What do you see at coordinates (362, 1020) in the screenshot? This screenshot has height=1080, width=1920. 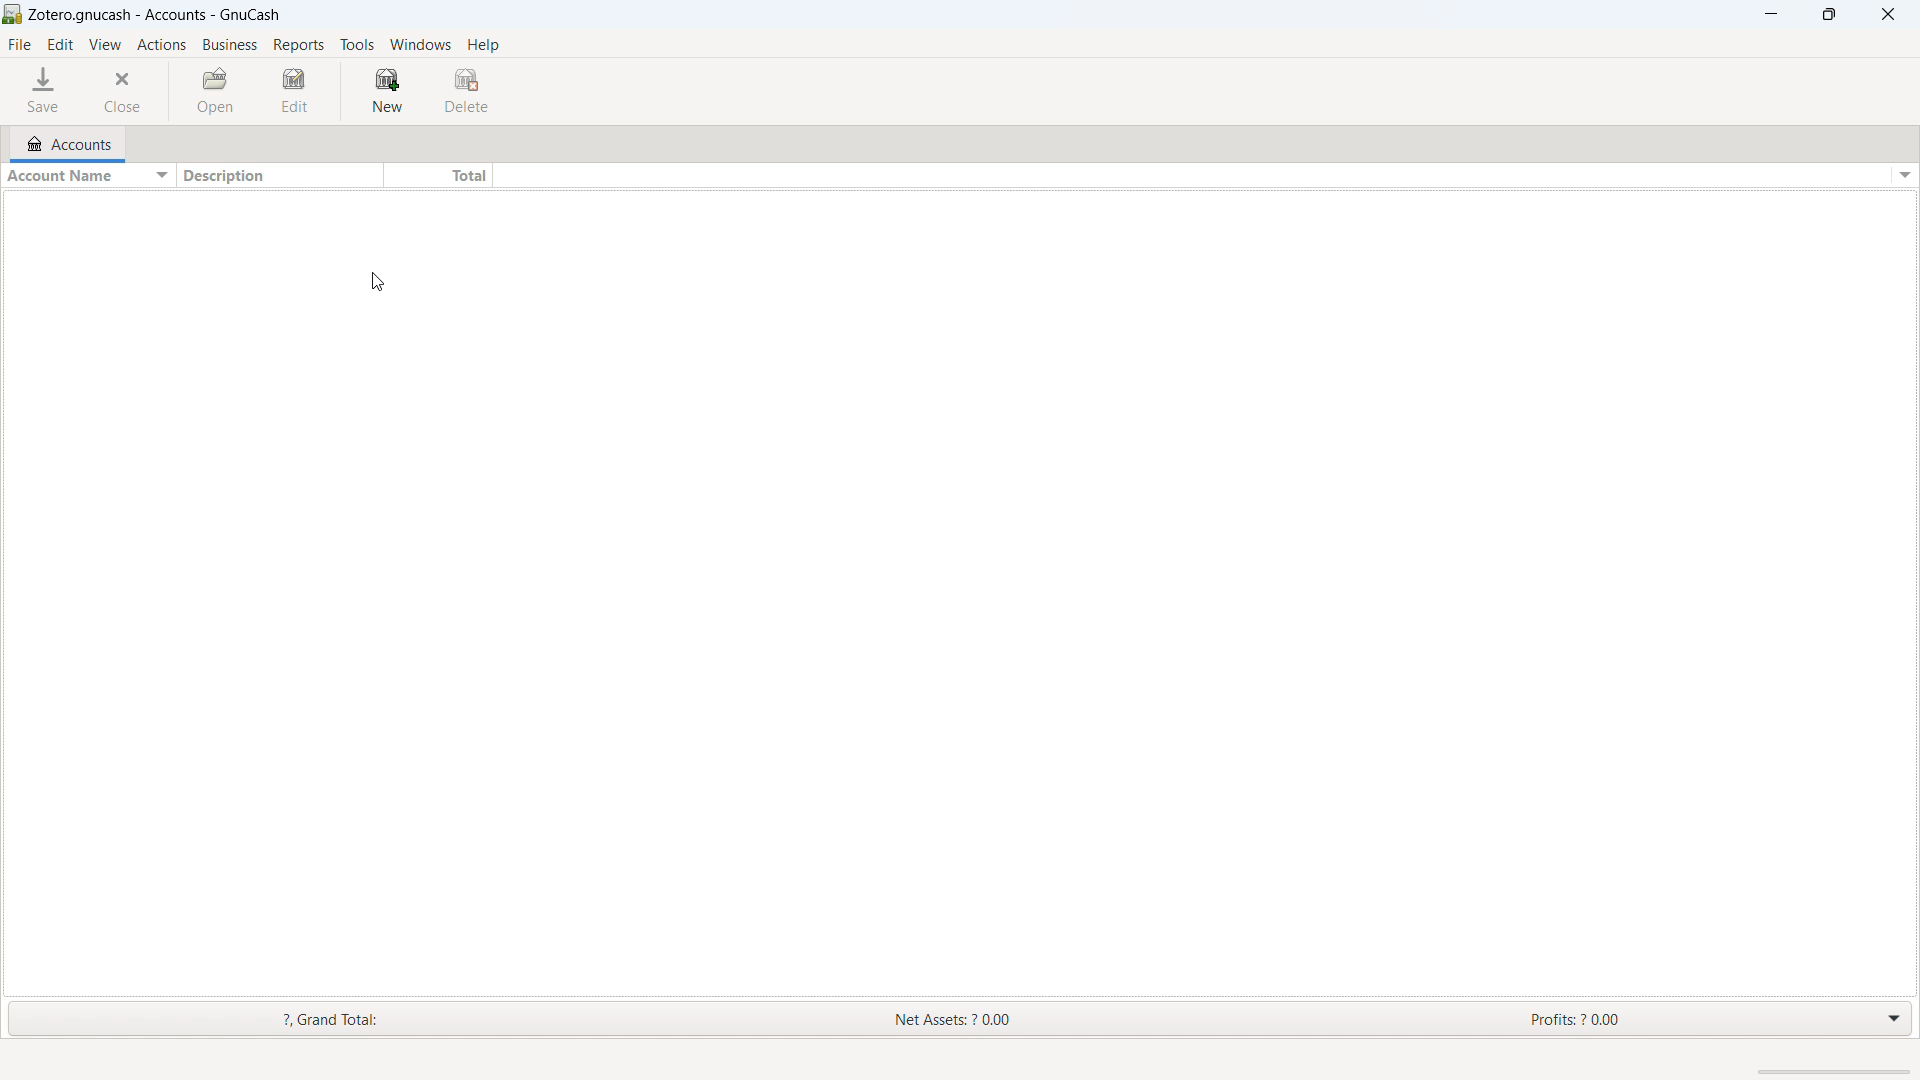 I see ` Grand Total:` at bounding box center [362, 1020].